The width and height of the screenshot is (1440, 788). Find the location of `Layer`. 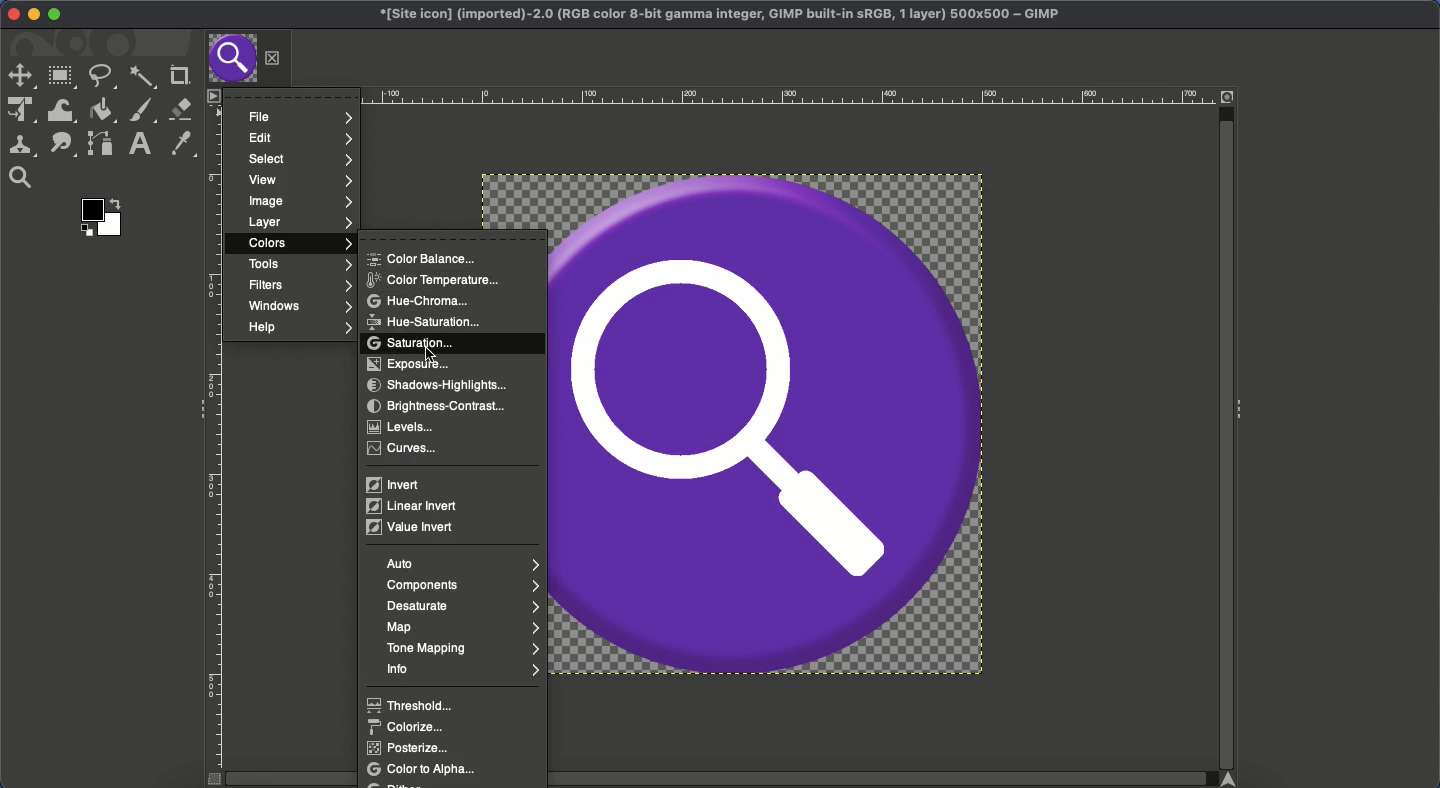

Layer is located at coordinates (299, 222).